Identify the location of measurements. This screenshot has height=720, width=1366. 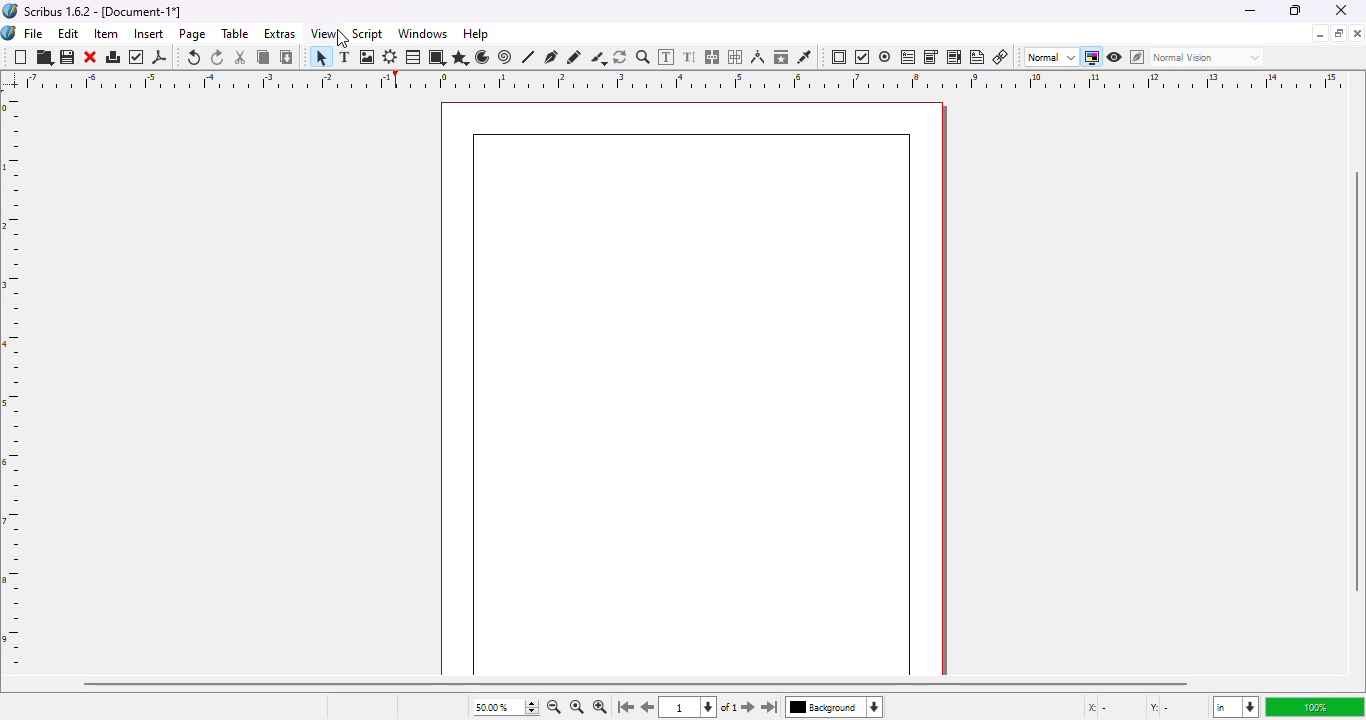
(758, 57).